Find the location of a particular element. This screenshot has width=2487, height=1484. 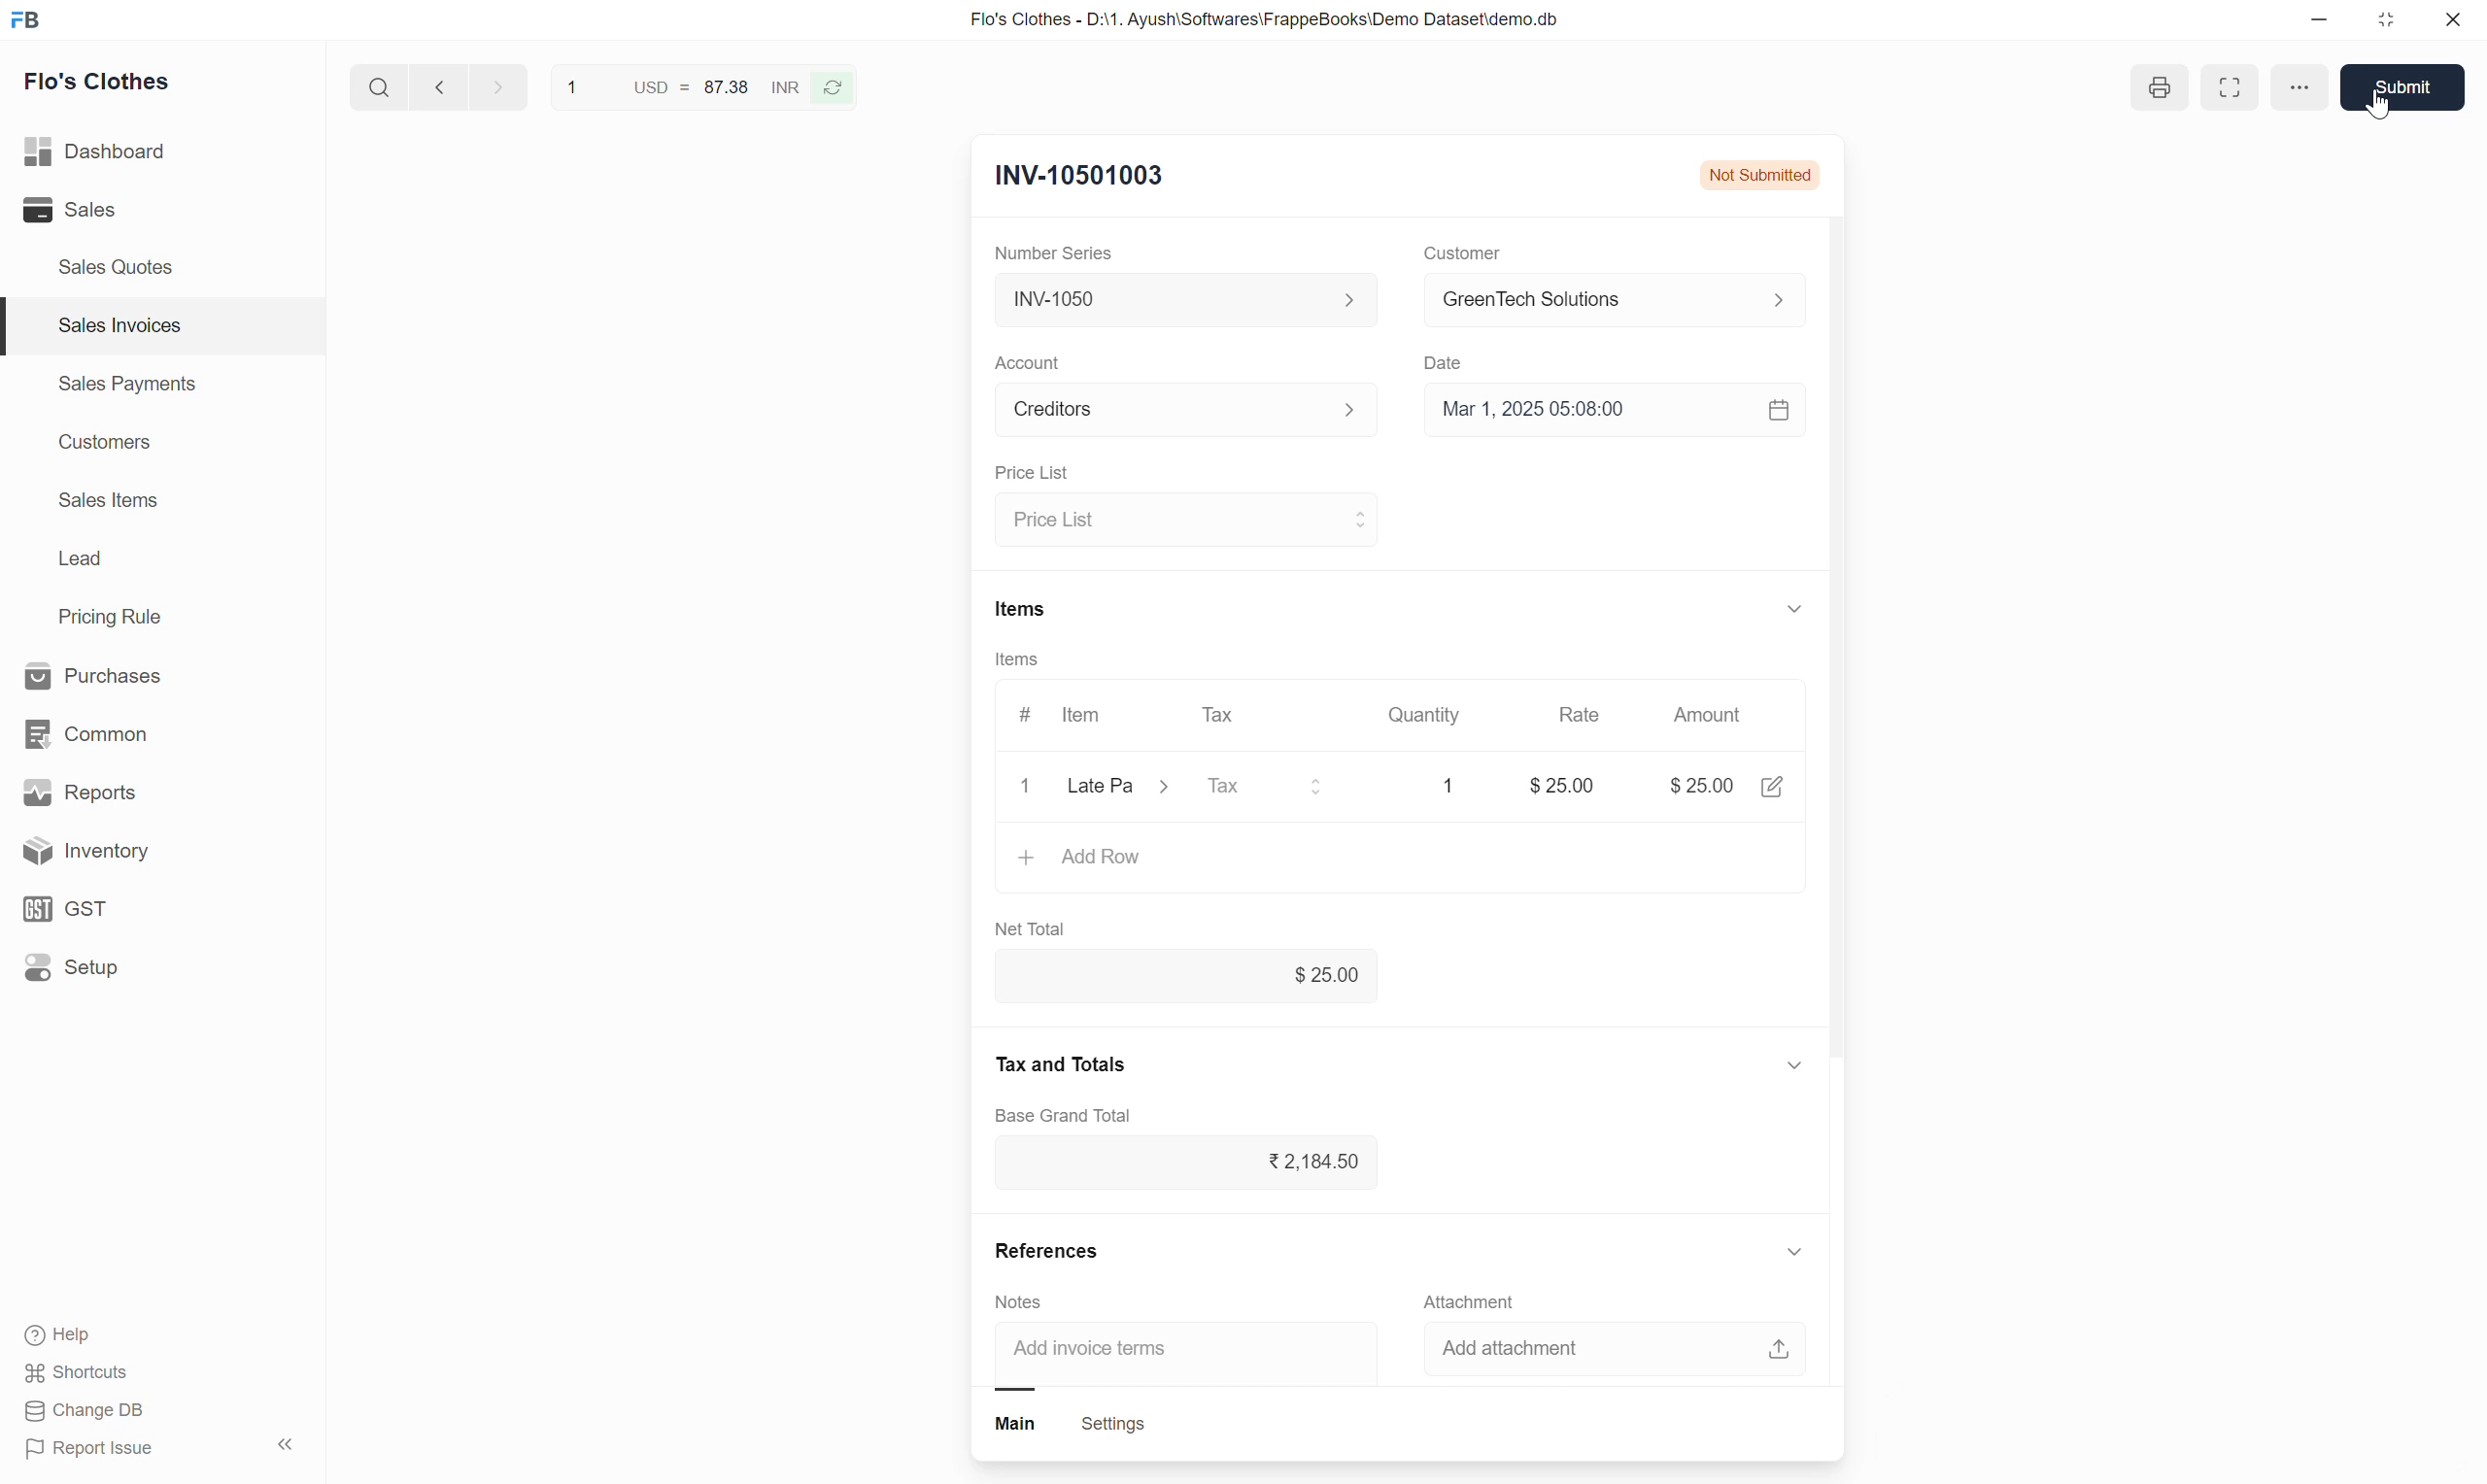

Select item is located at coordinates (1129, 788).